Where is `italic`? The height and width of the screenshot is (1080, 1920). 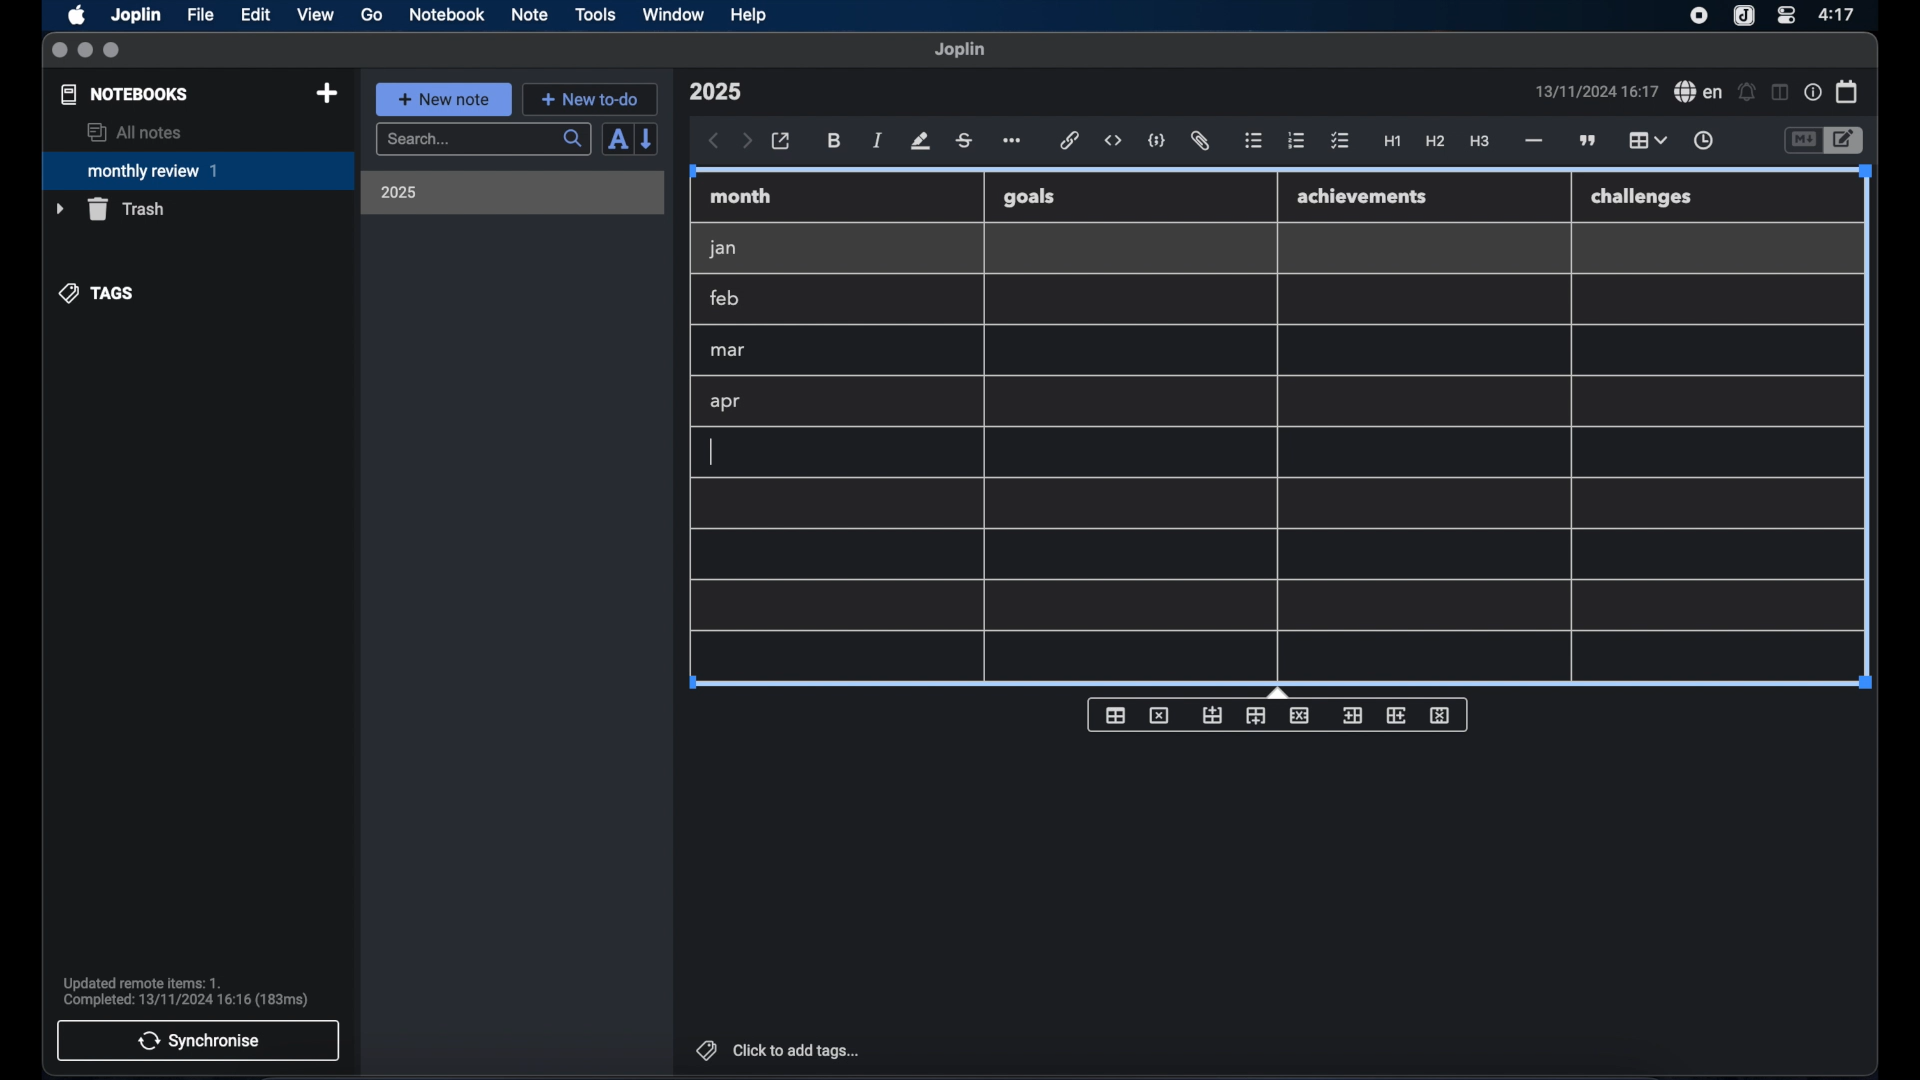
italic is located at coordinates (878, 140).